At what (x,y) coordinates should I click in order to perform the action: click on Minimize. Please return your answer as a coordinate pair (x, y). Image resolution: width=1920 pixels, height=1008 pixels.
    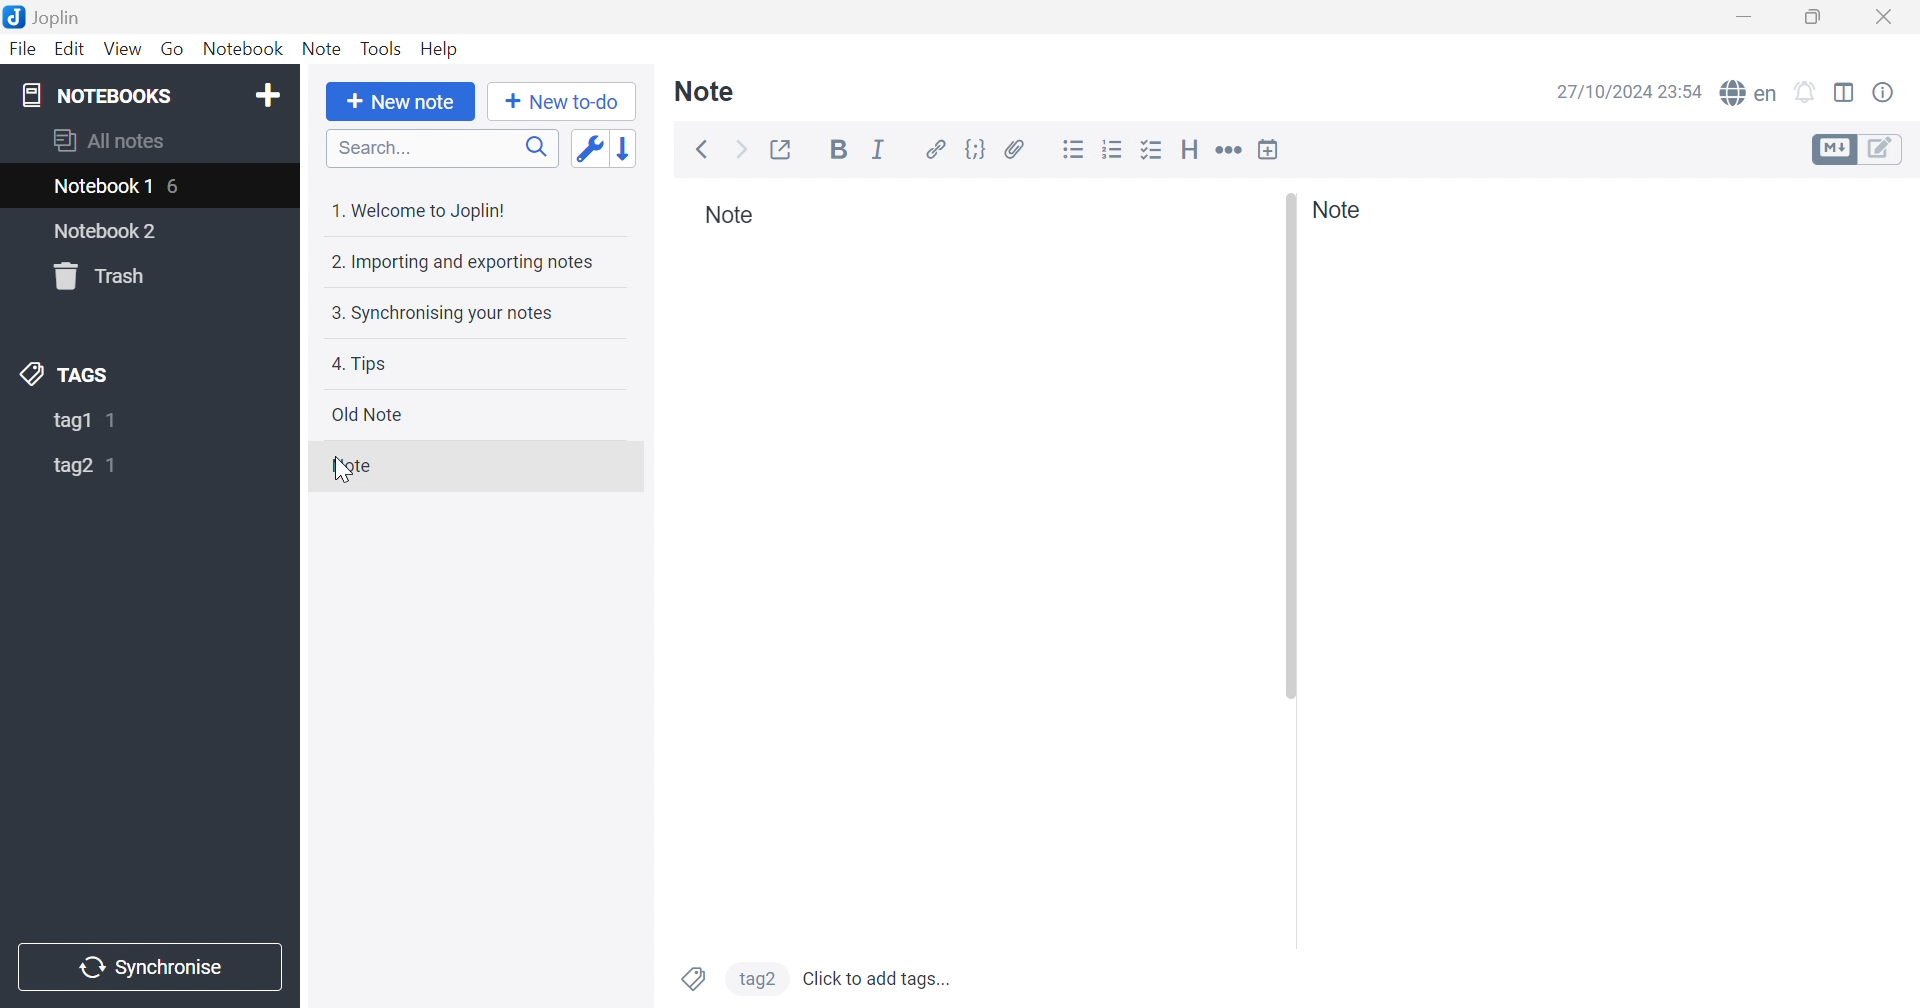
    Looking at the image, I should click on (1744, 17).